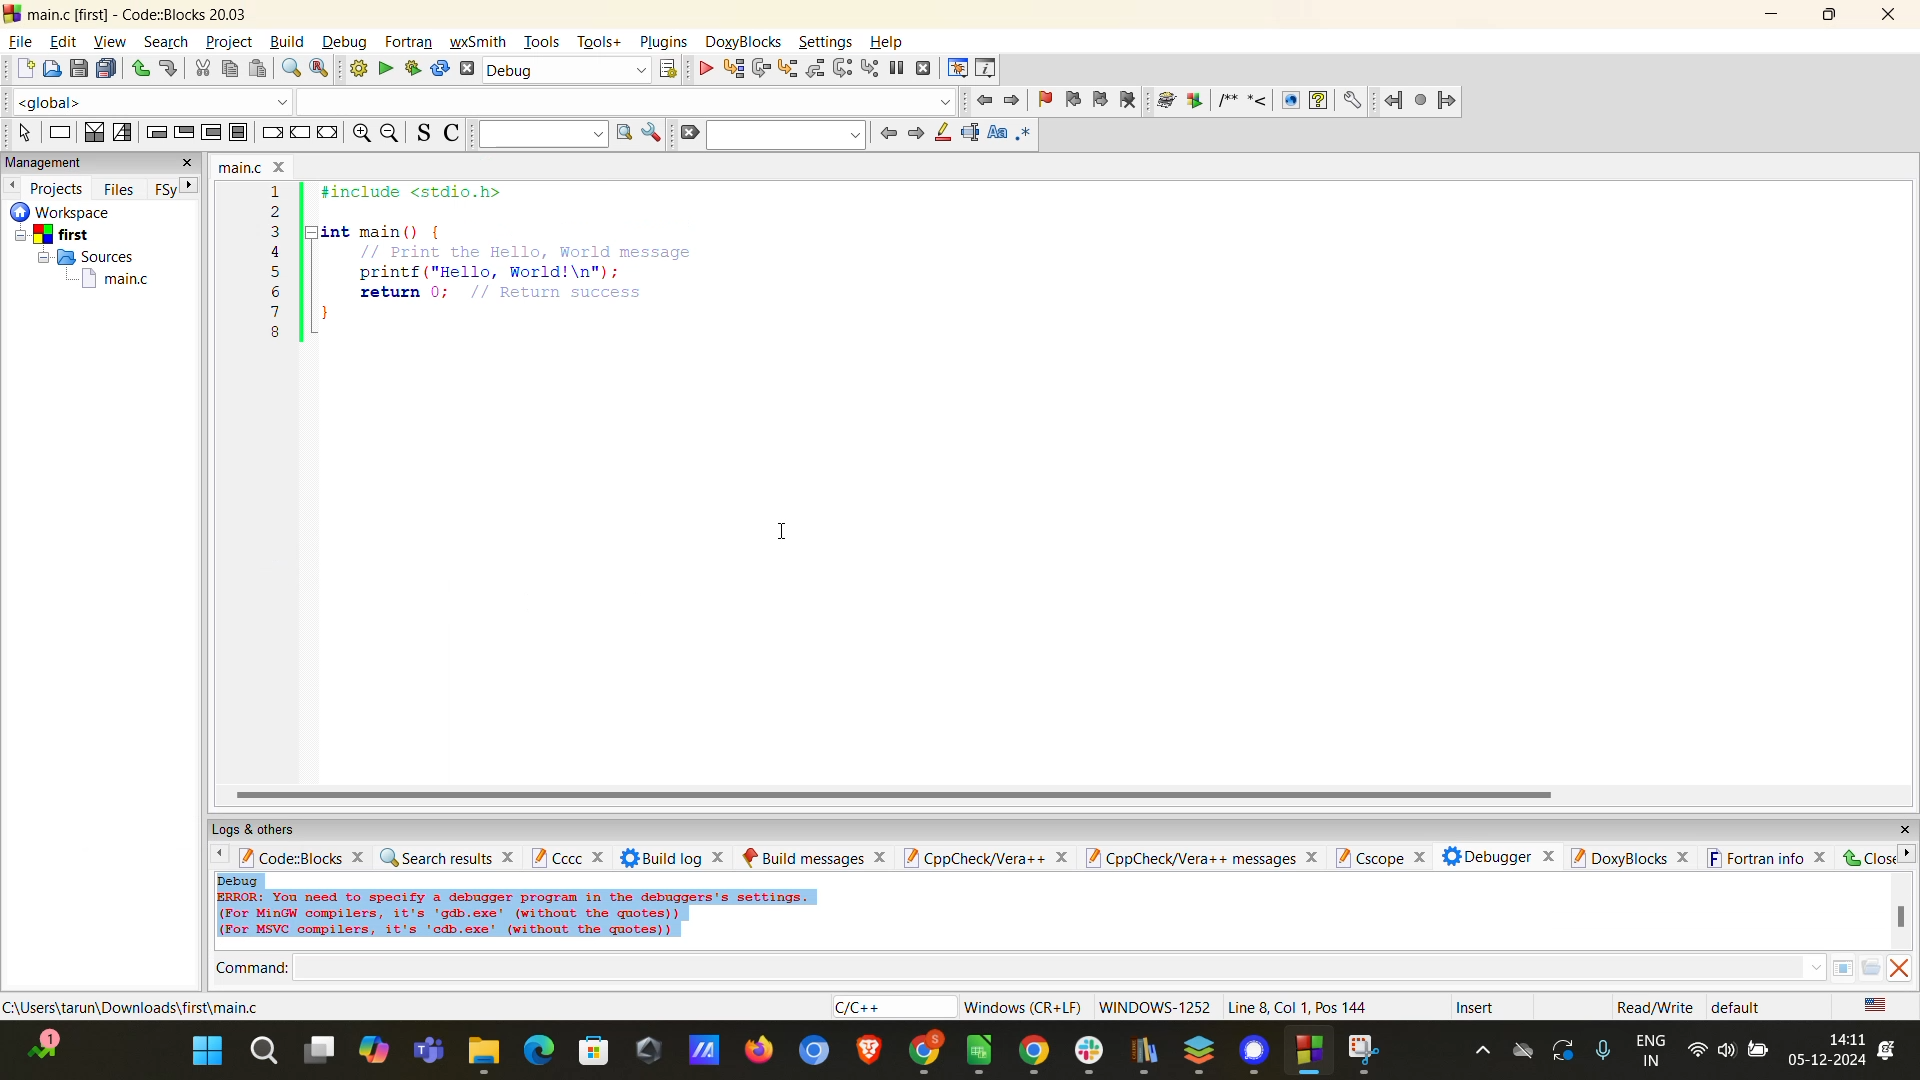 Image resolution: width=1920 pixels, height=1080 pixels. I want to click on build target, so click(569, 70).